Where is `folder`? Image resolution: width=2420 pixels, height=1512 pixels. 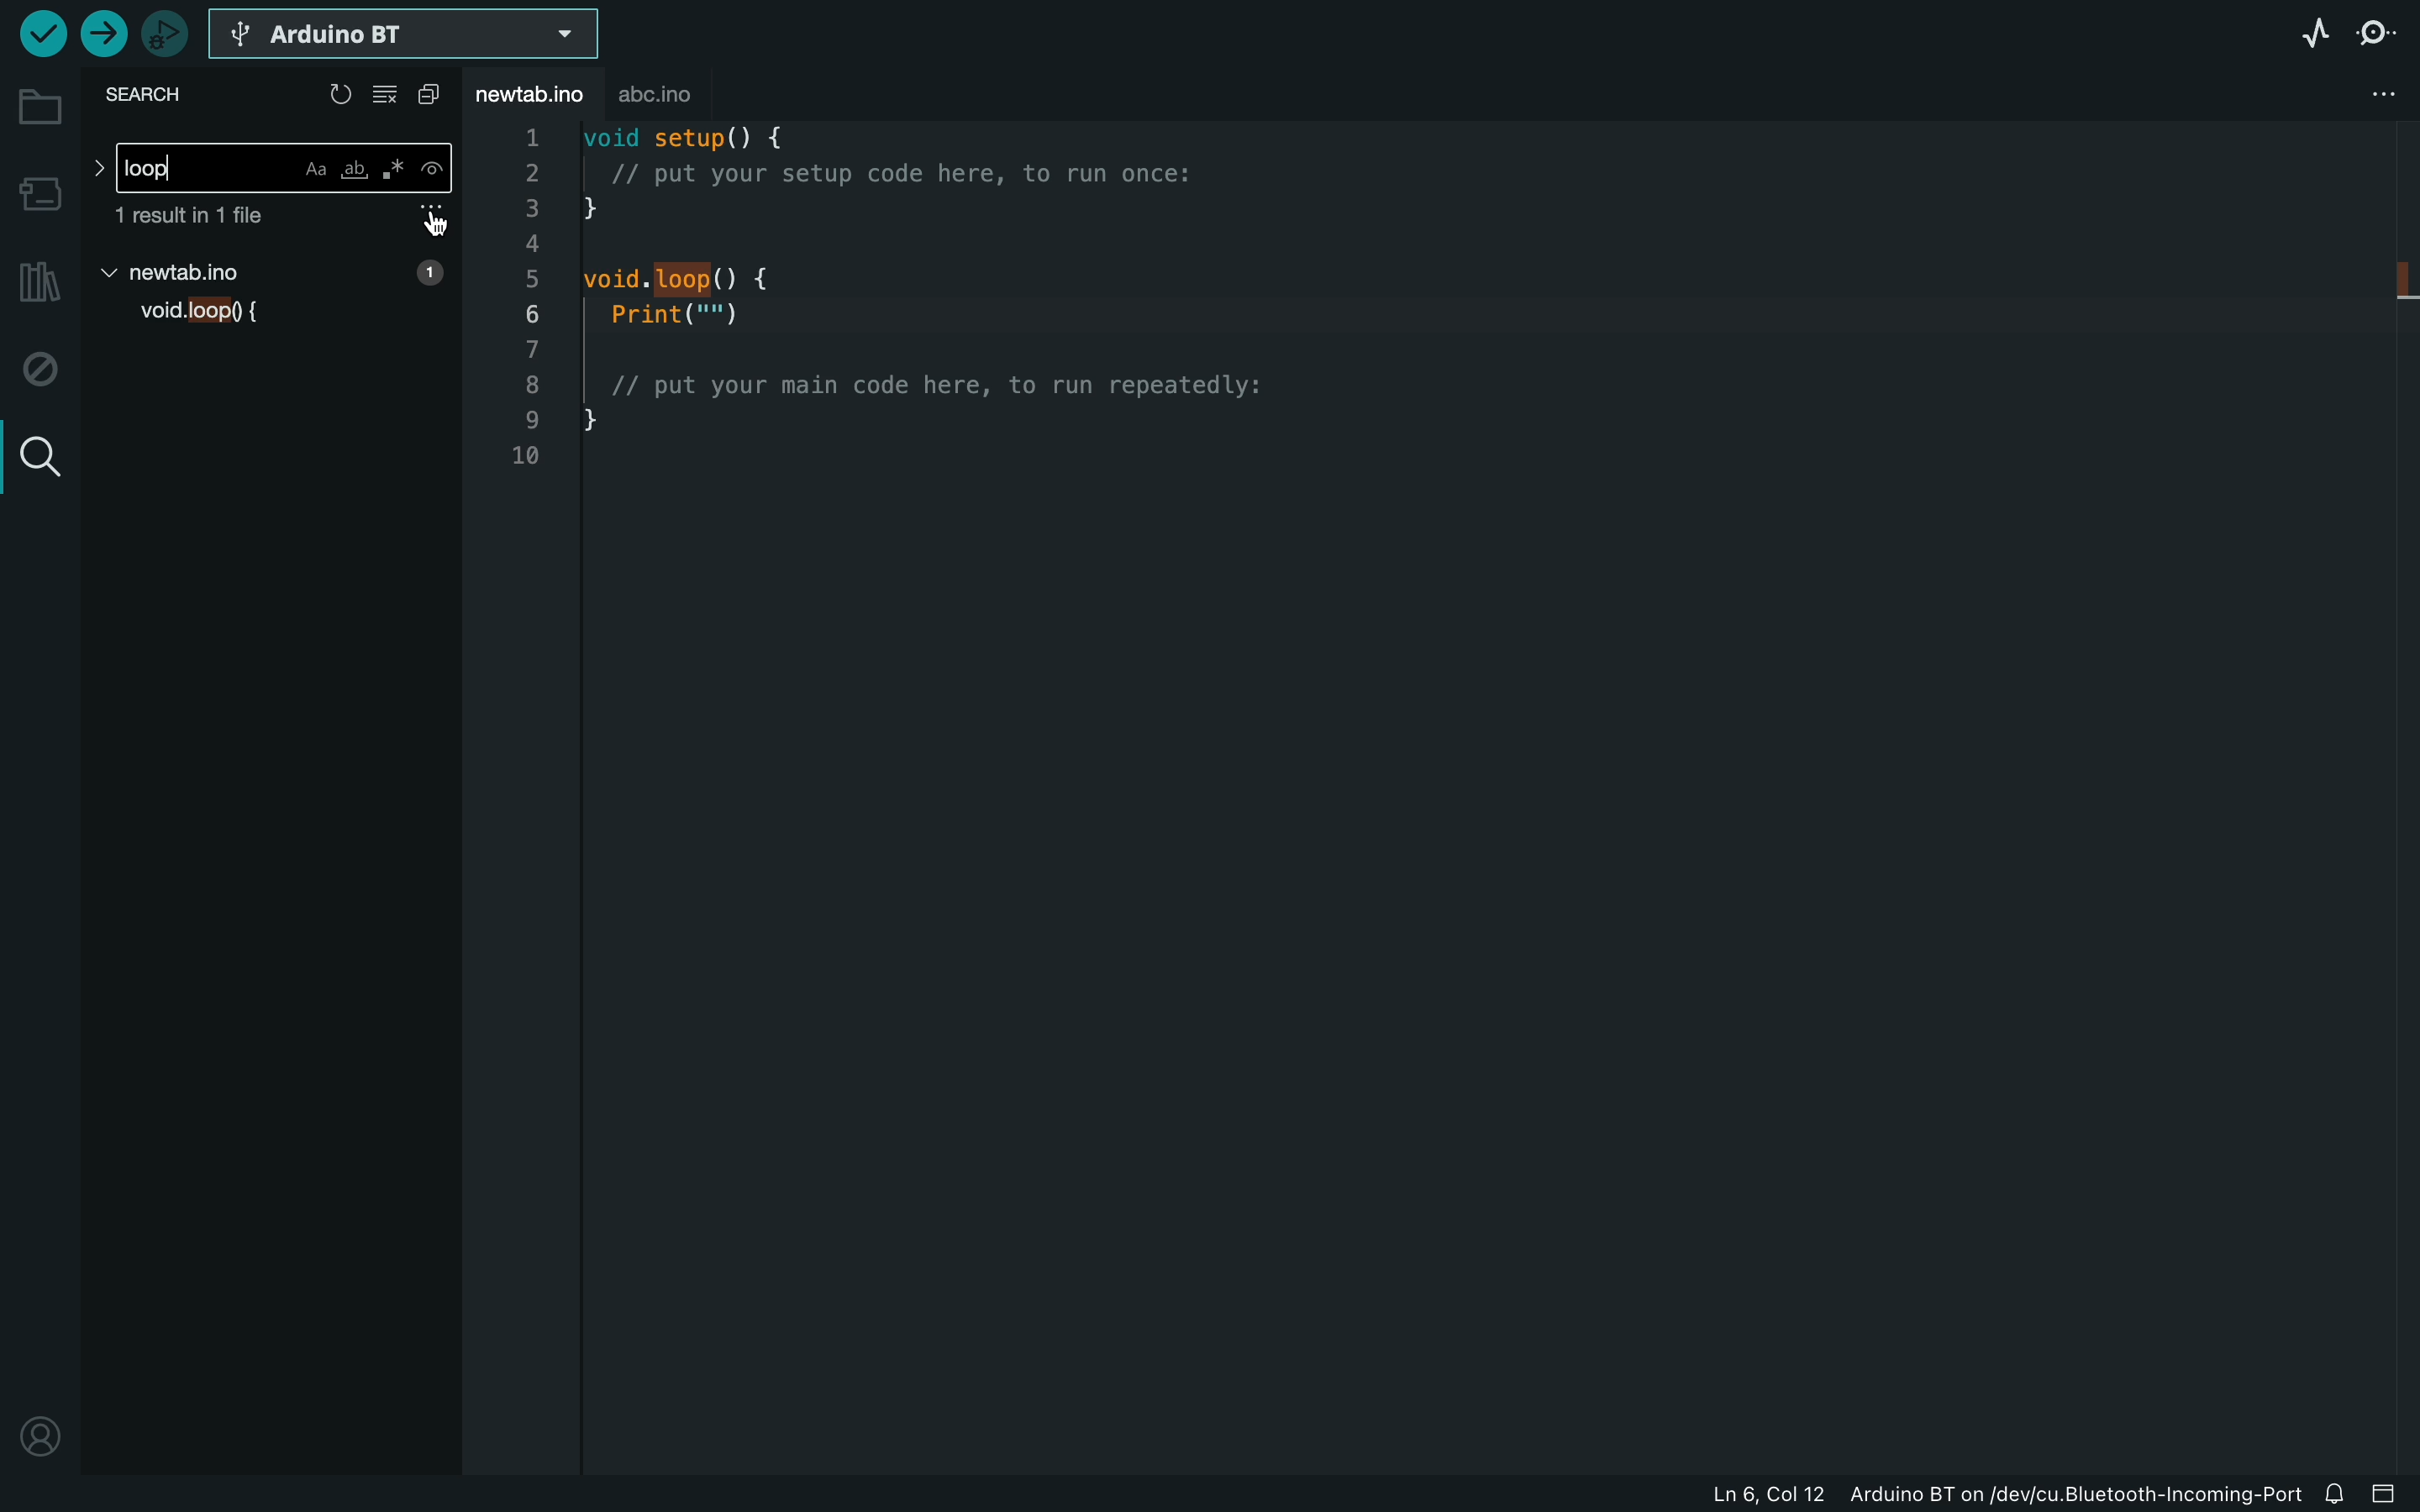 folder is located at coordinates (41, 108).